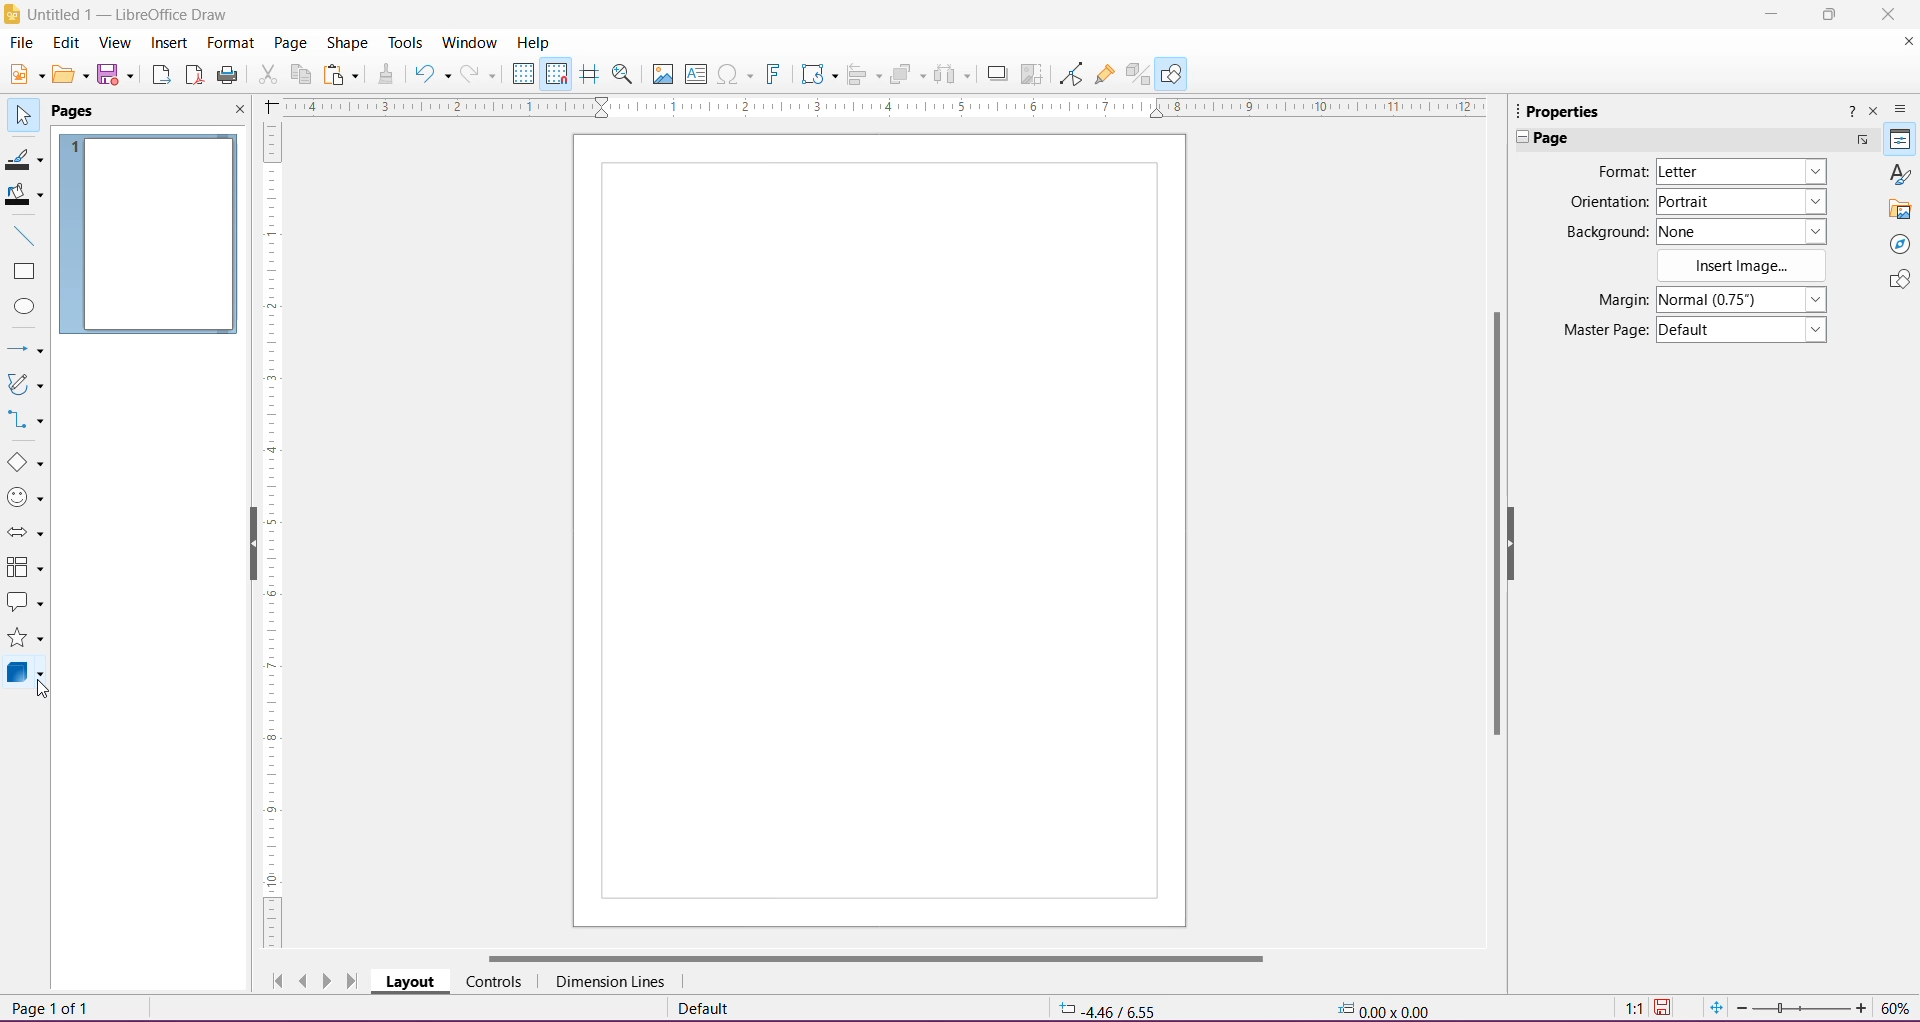 The width and height of the screenshot is (1920, 1022). What do you see at coordinates (55, 694) in the screenshot?
I see `cursor` at bounding box center [55, 694].